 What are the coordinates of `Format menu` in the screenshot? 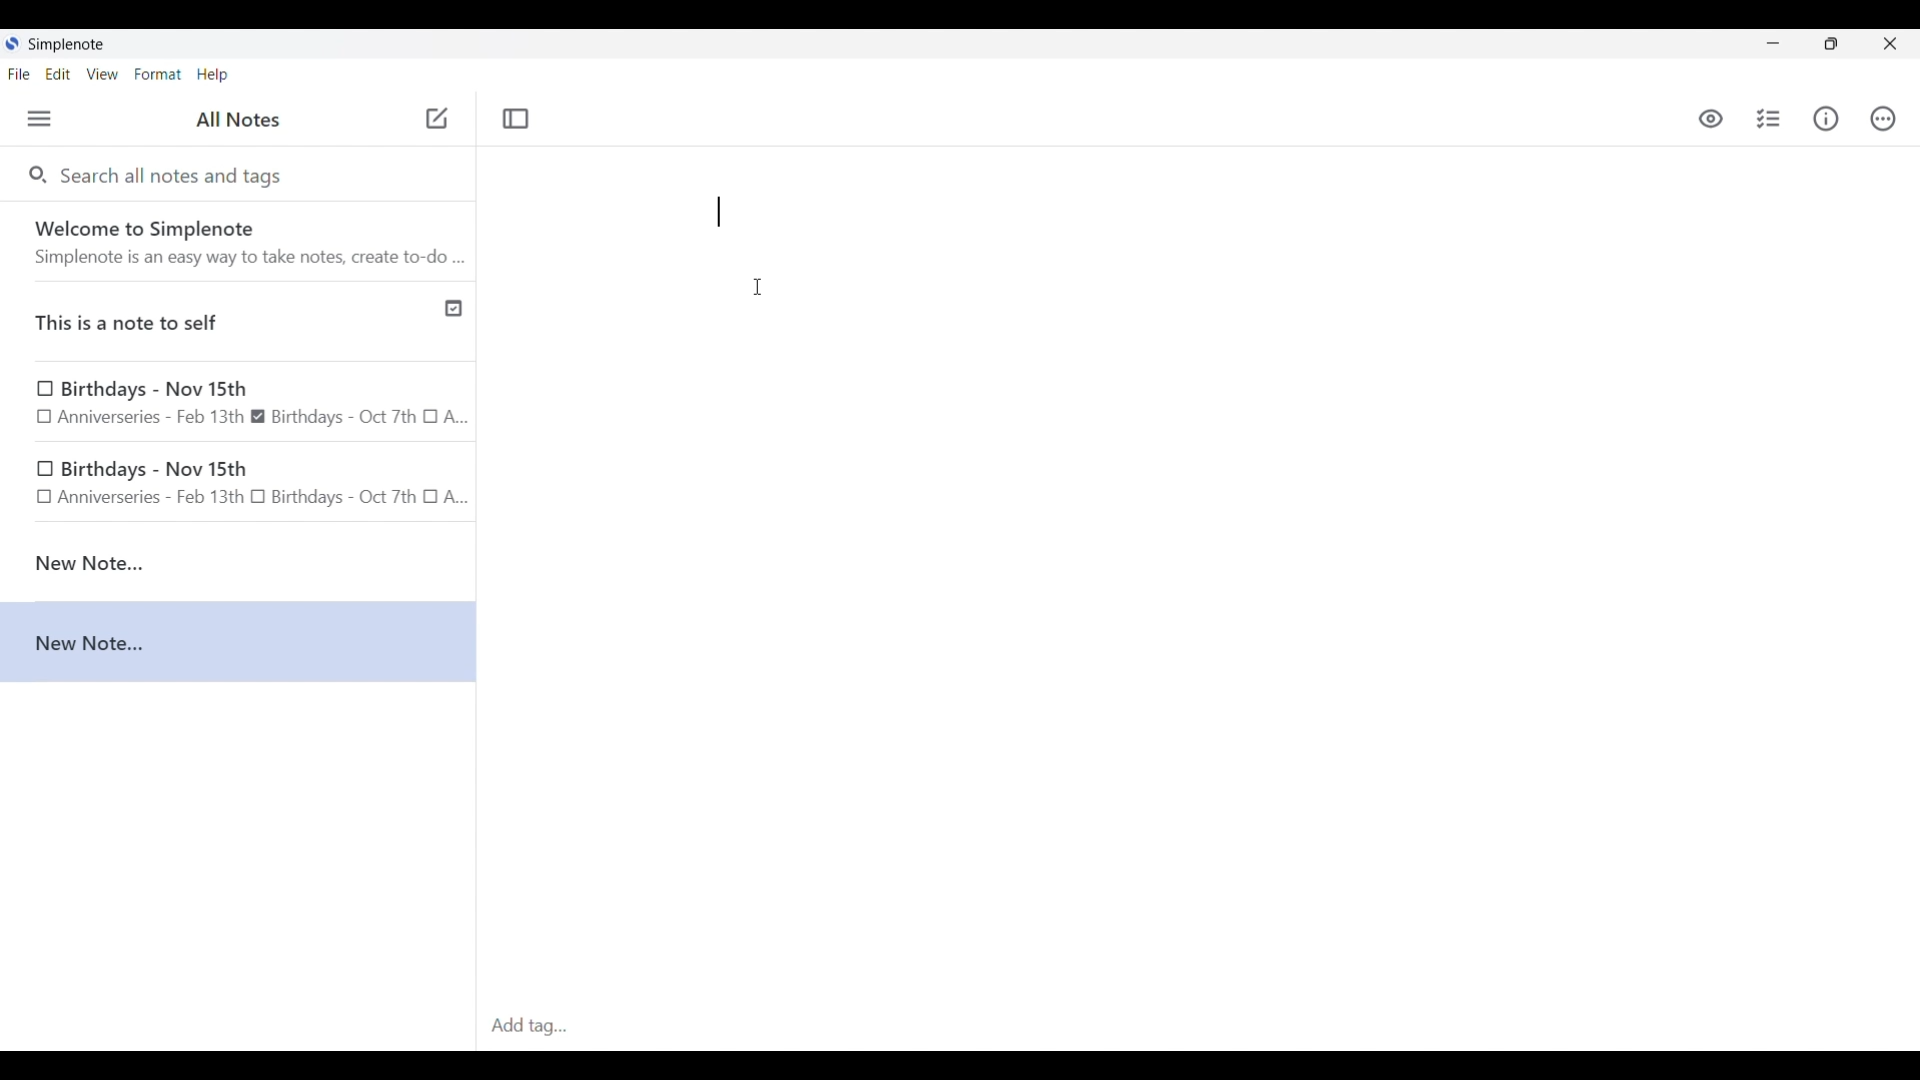 It's located at (158, 74).